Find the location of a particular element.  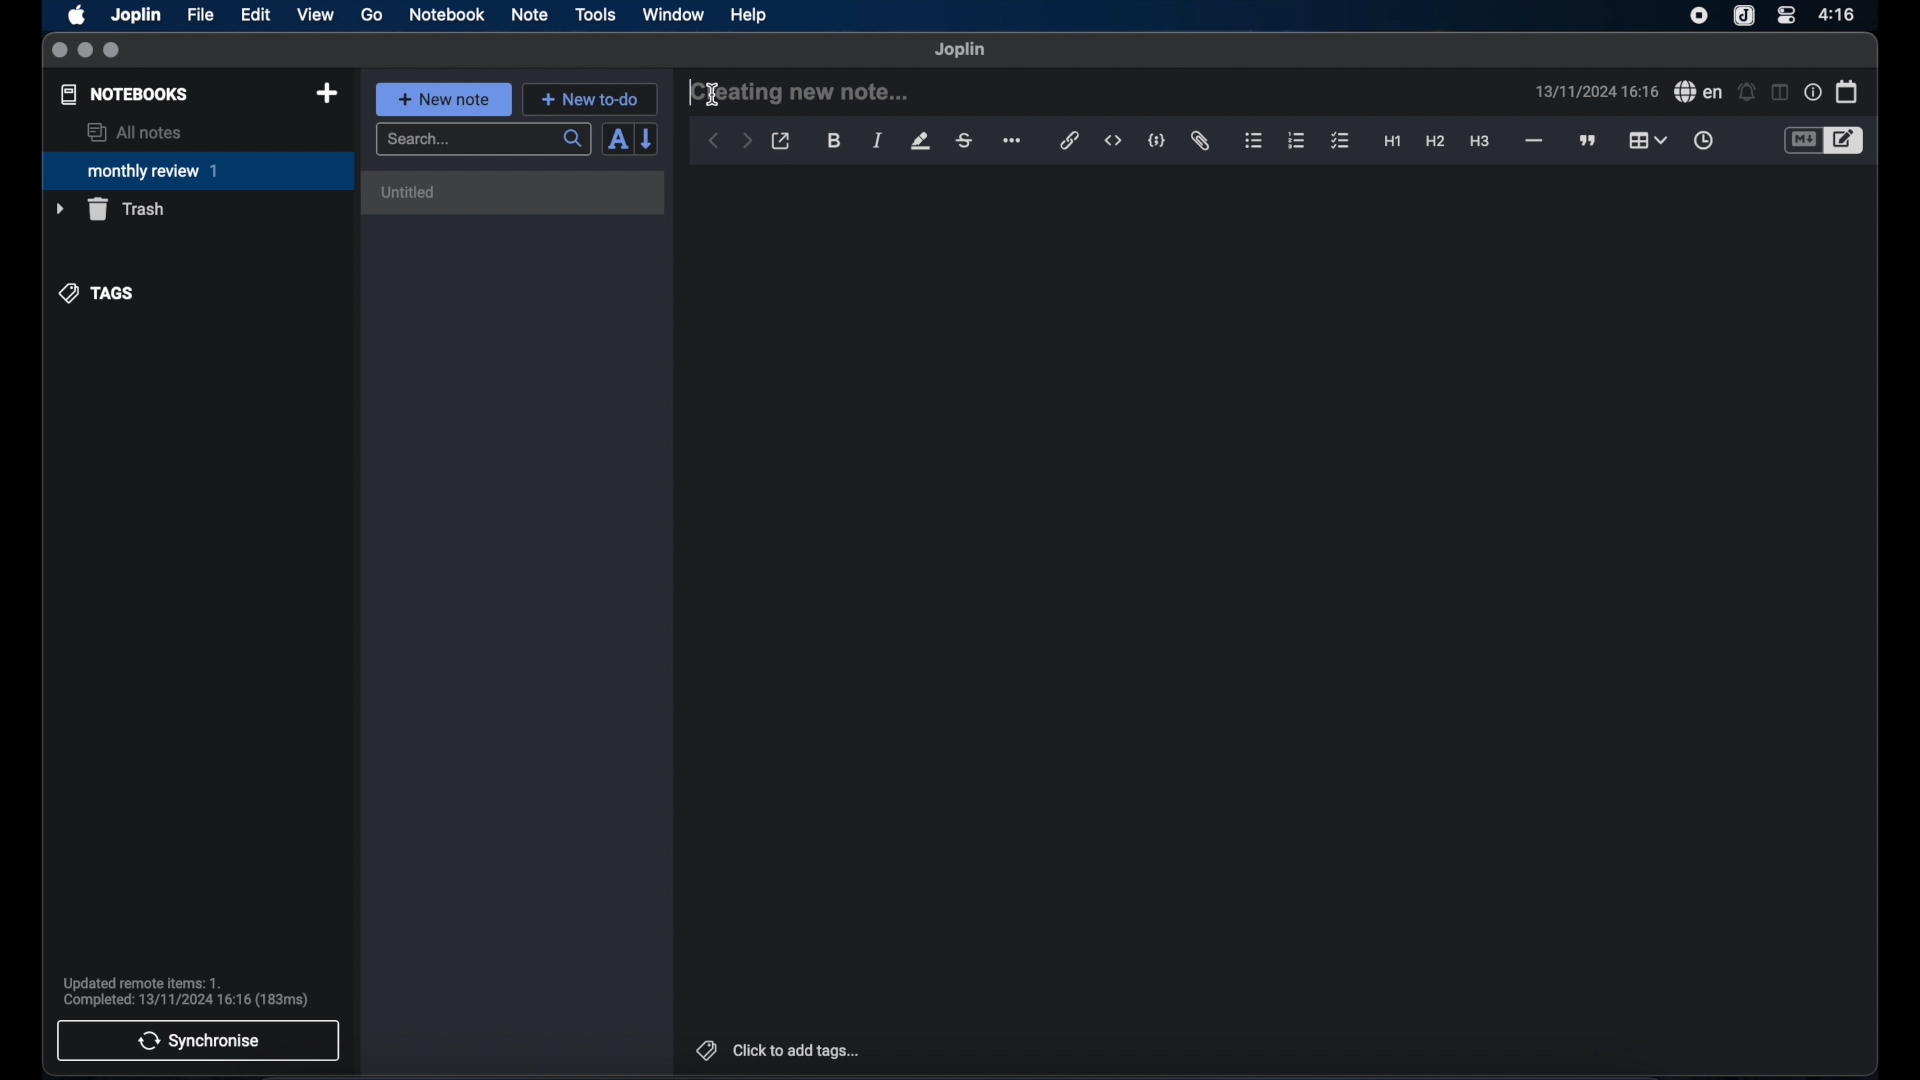

check  list is located at coordinates (1340, 142).